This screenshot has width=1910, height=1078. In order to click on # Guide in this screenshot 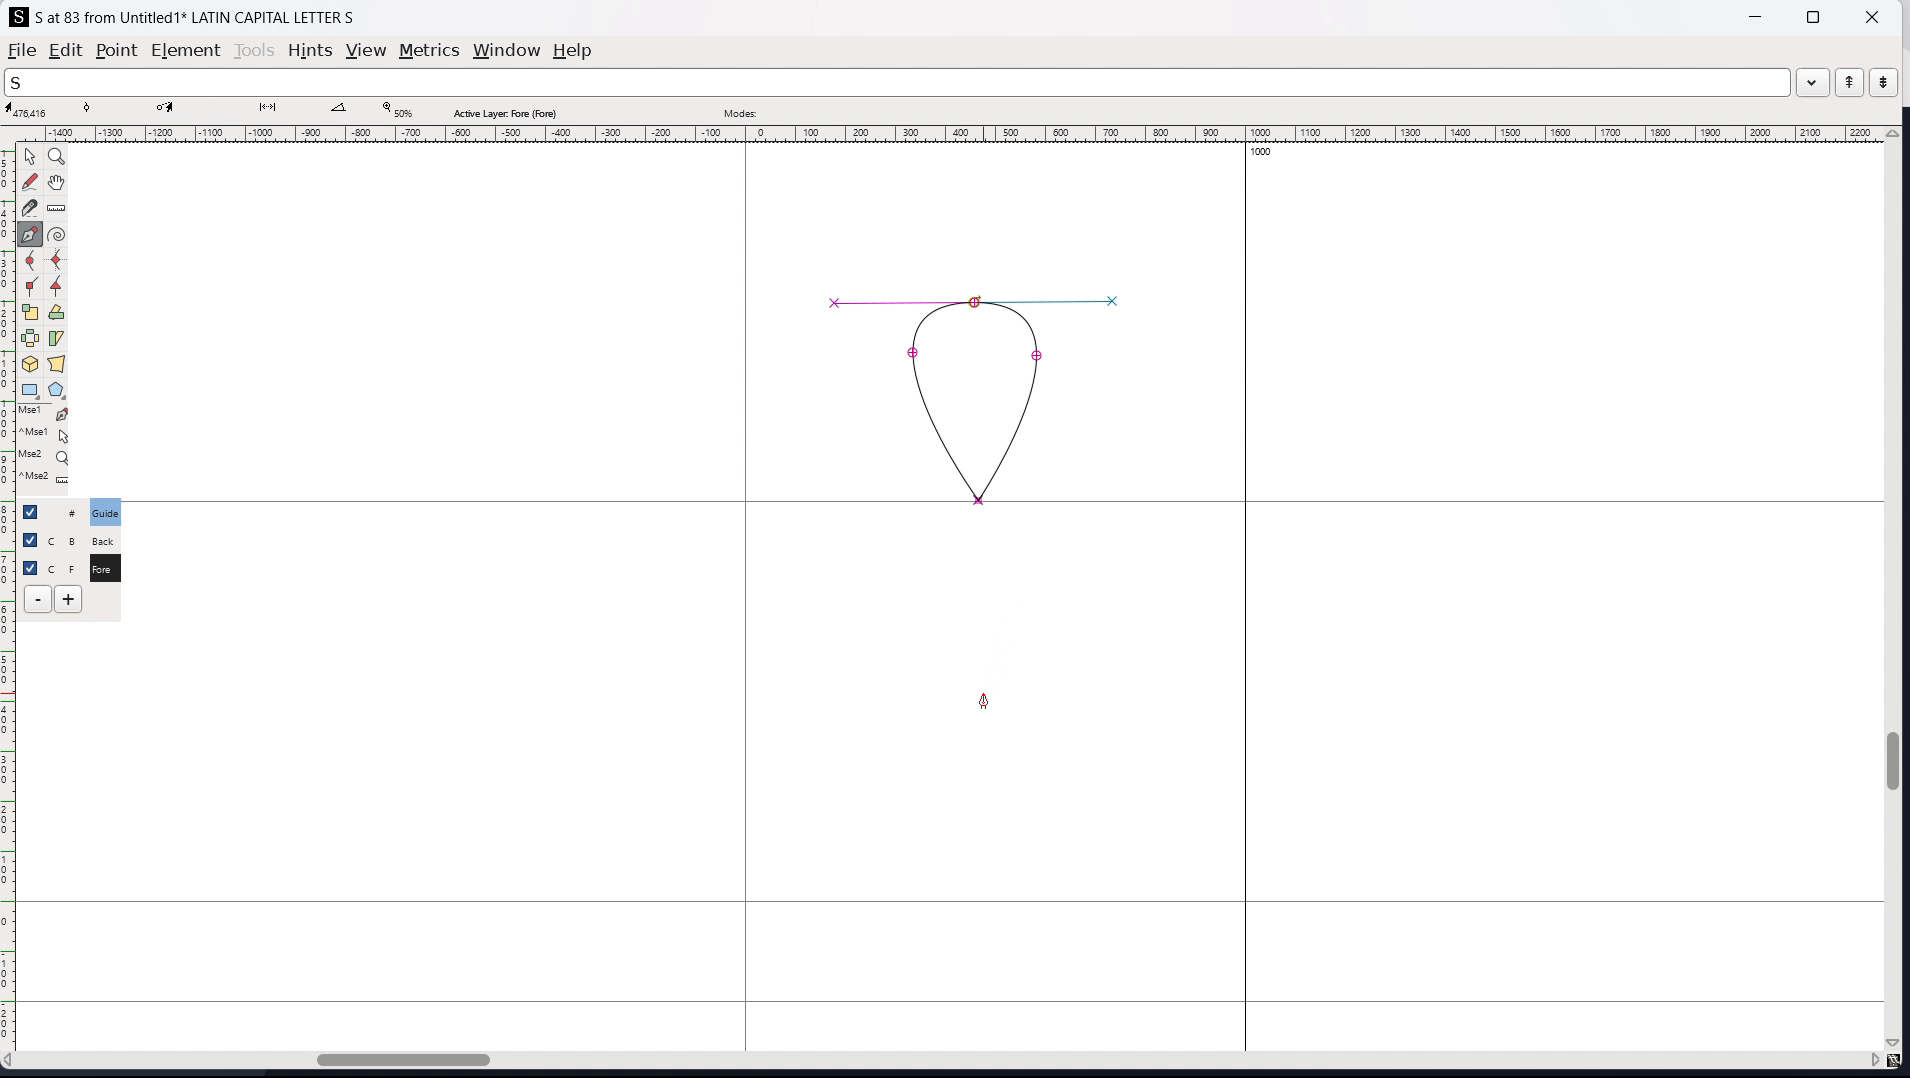, I will do `click(107, 512)`.